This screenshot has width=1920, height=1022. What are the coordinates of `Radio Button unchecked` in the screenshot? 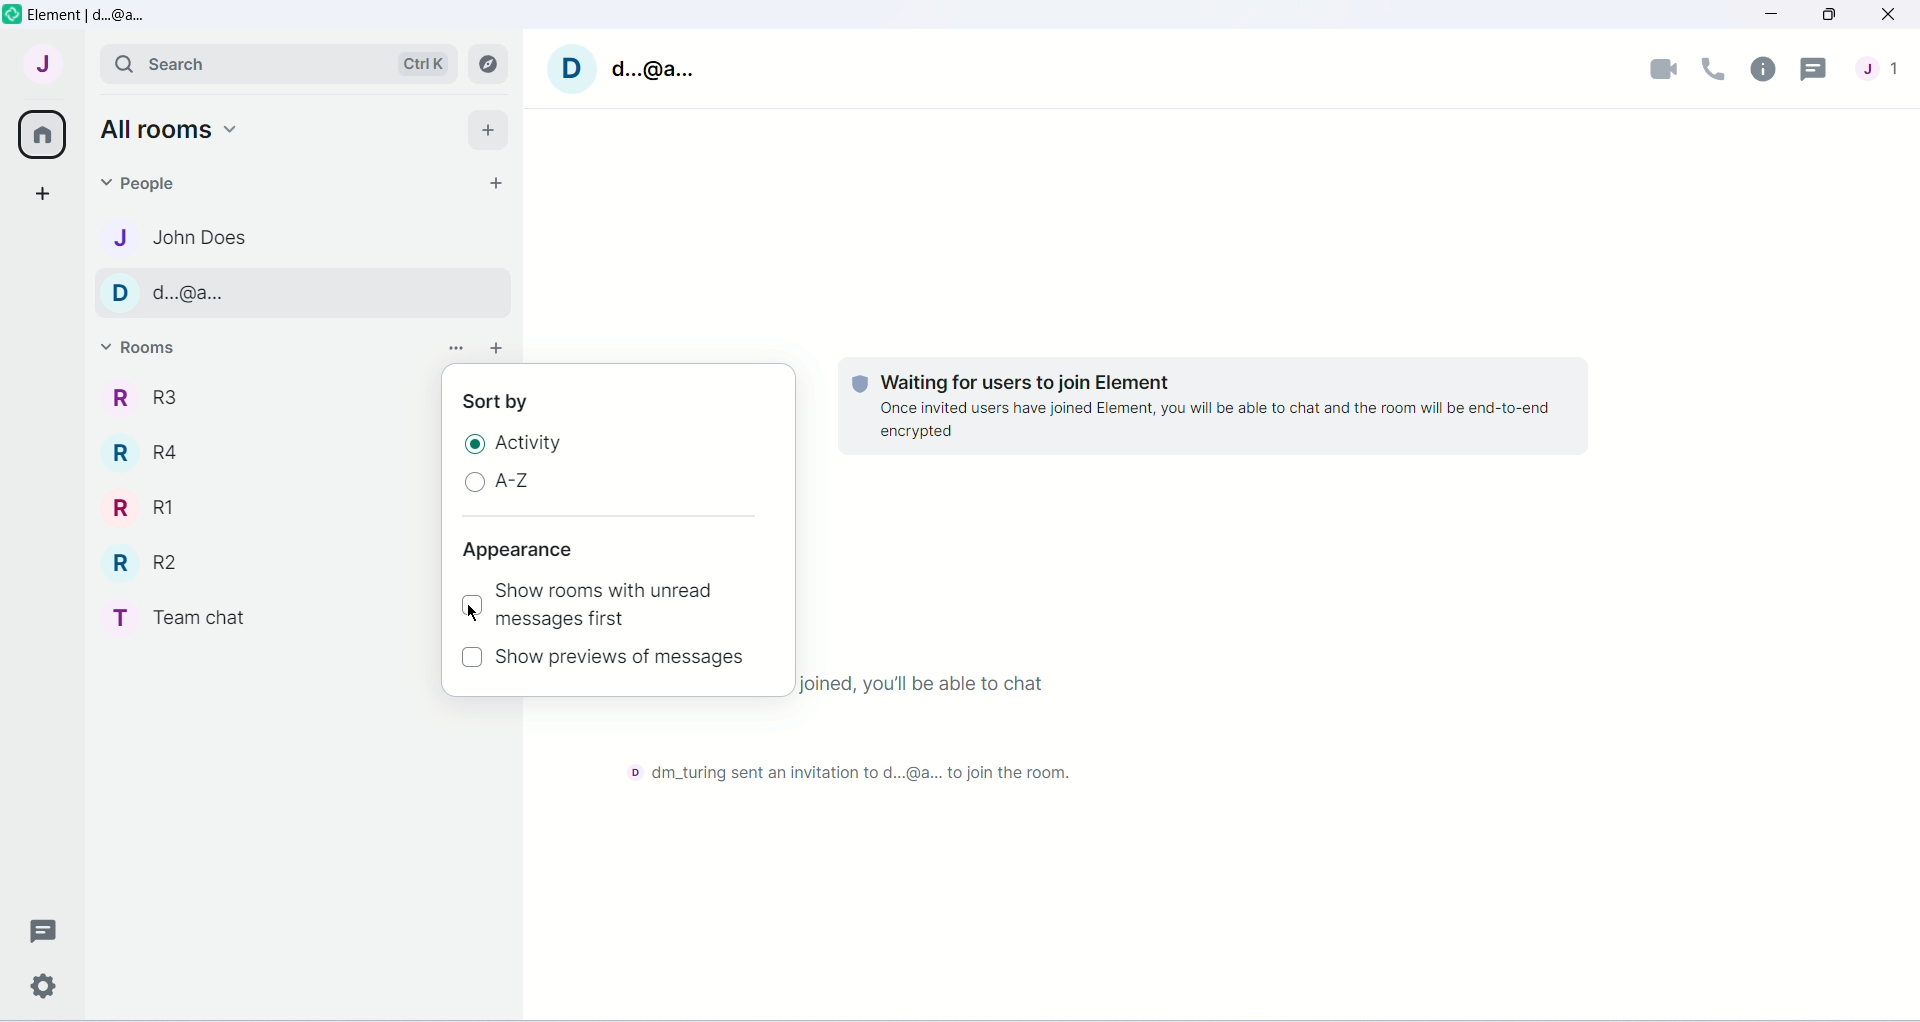 It's located at (473, 485).